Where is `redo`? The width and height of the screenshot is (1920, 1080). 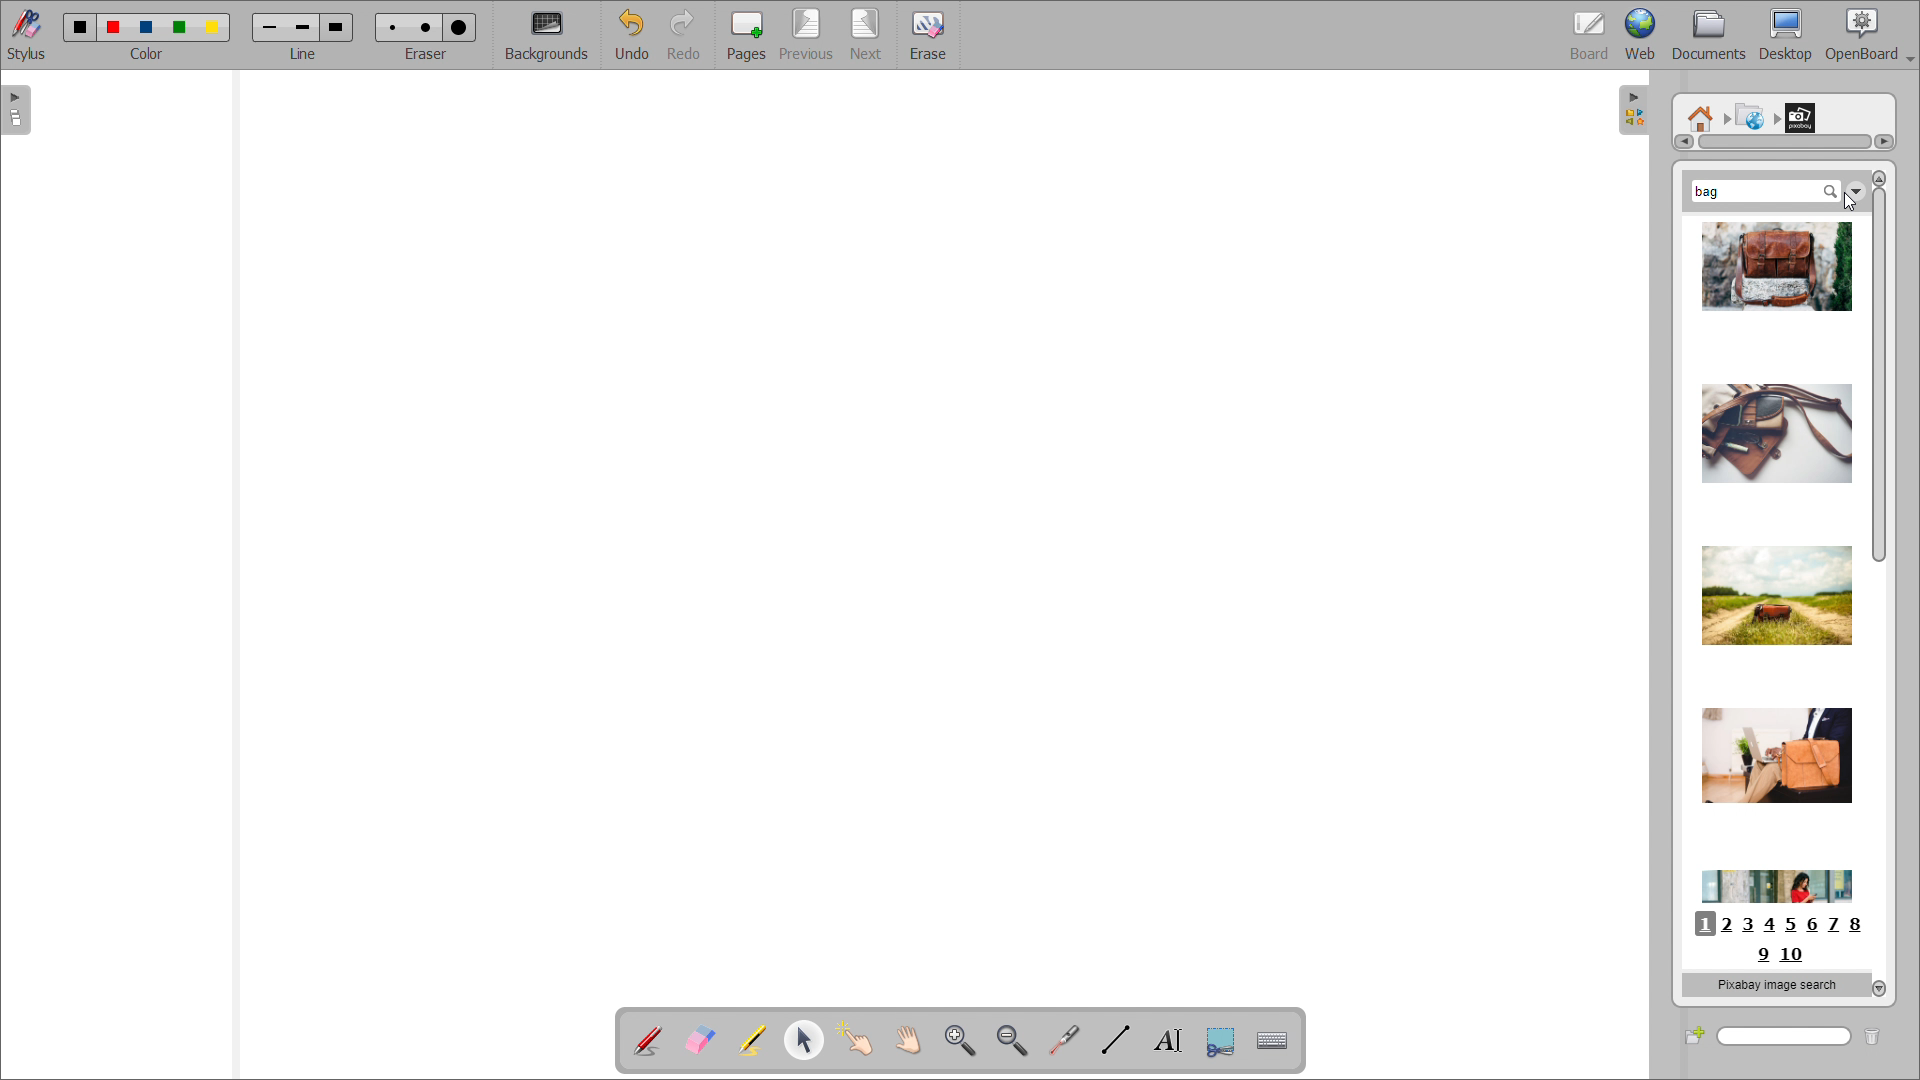
redo is located at coordinates (687, 35).